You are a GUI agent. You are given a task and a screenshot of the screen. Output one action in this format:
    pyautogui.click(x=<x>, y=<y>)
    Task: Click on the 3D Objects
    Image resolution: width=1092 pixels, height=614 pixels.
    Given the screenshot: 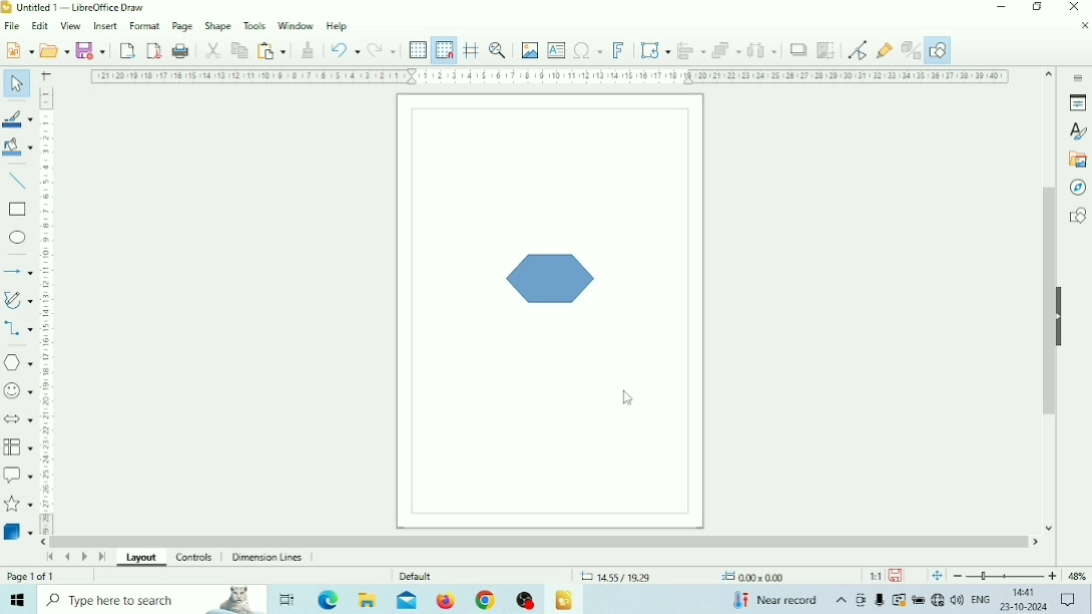 What is the action you would take?
    pyautogui.click(x=18, y=531)
    